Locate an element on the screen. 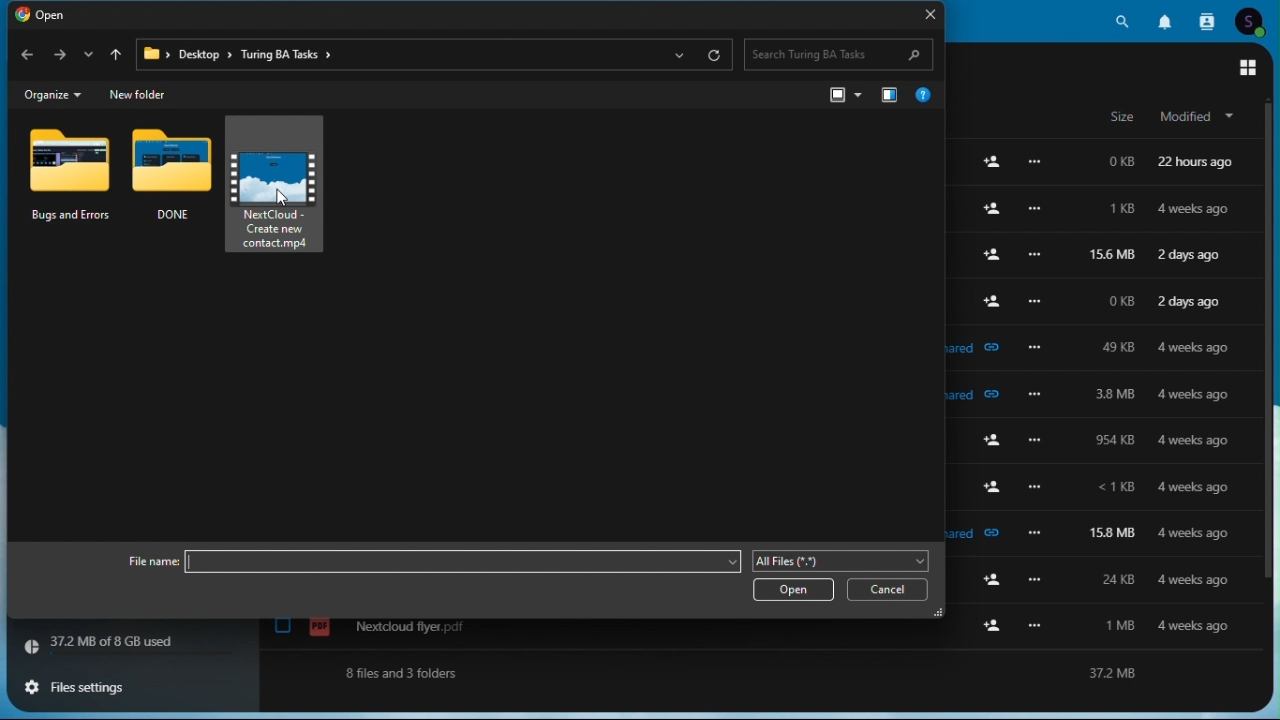  4 weeks ago is located at coordinates (1195, 626).